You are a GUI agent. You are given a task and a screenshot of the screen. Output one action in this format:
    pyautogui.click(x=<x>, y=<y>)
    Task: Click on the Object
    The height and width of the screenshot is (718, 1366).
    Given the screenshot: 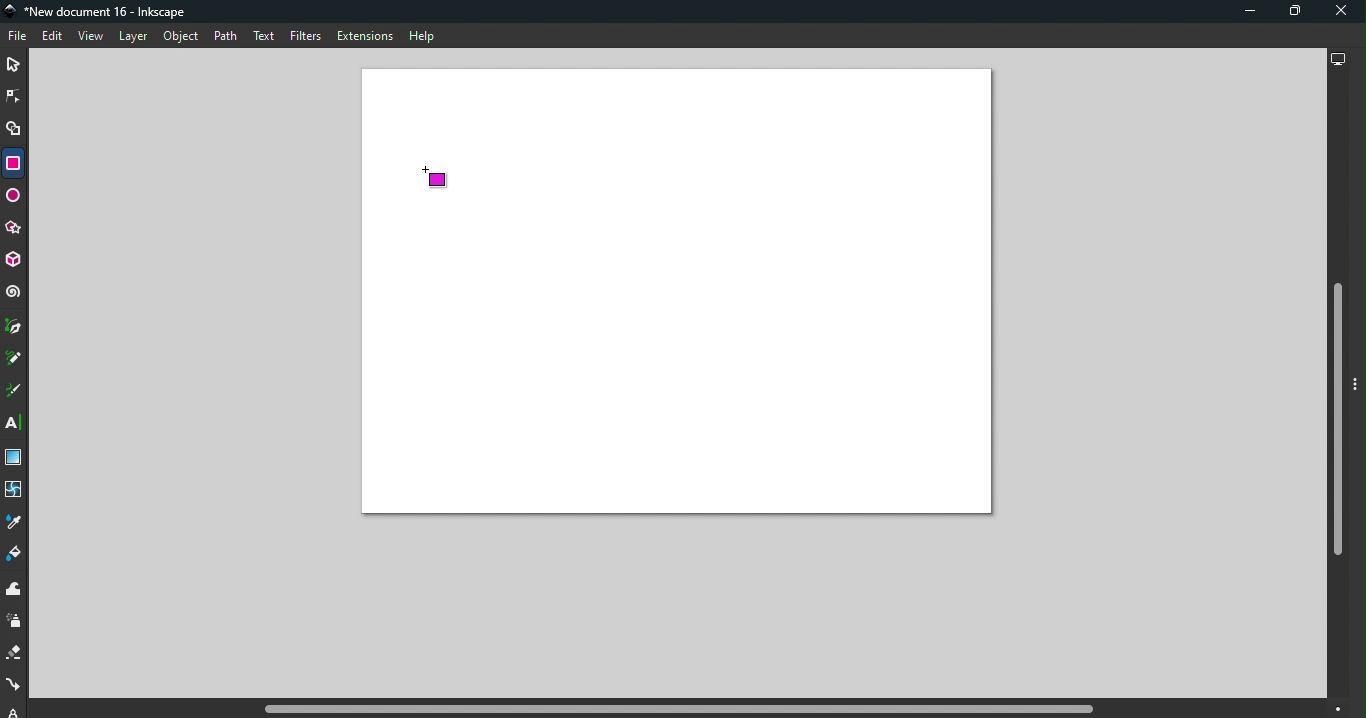 What is the action you would take?
    pyautogui.click(x=181, y=37)
    